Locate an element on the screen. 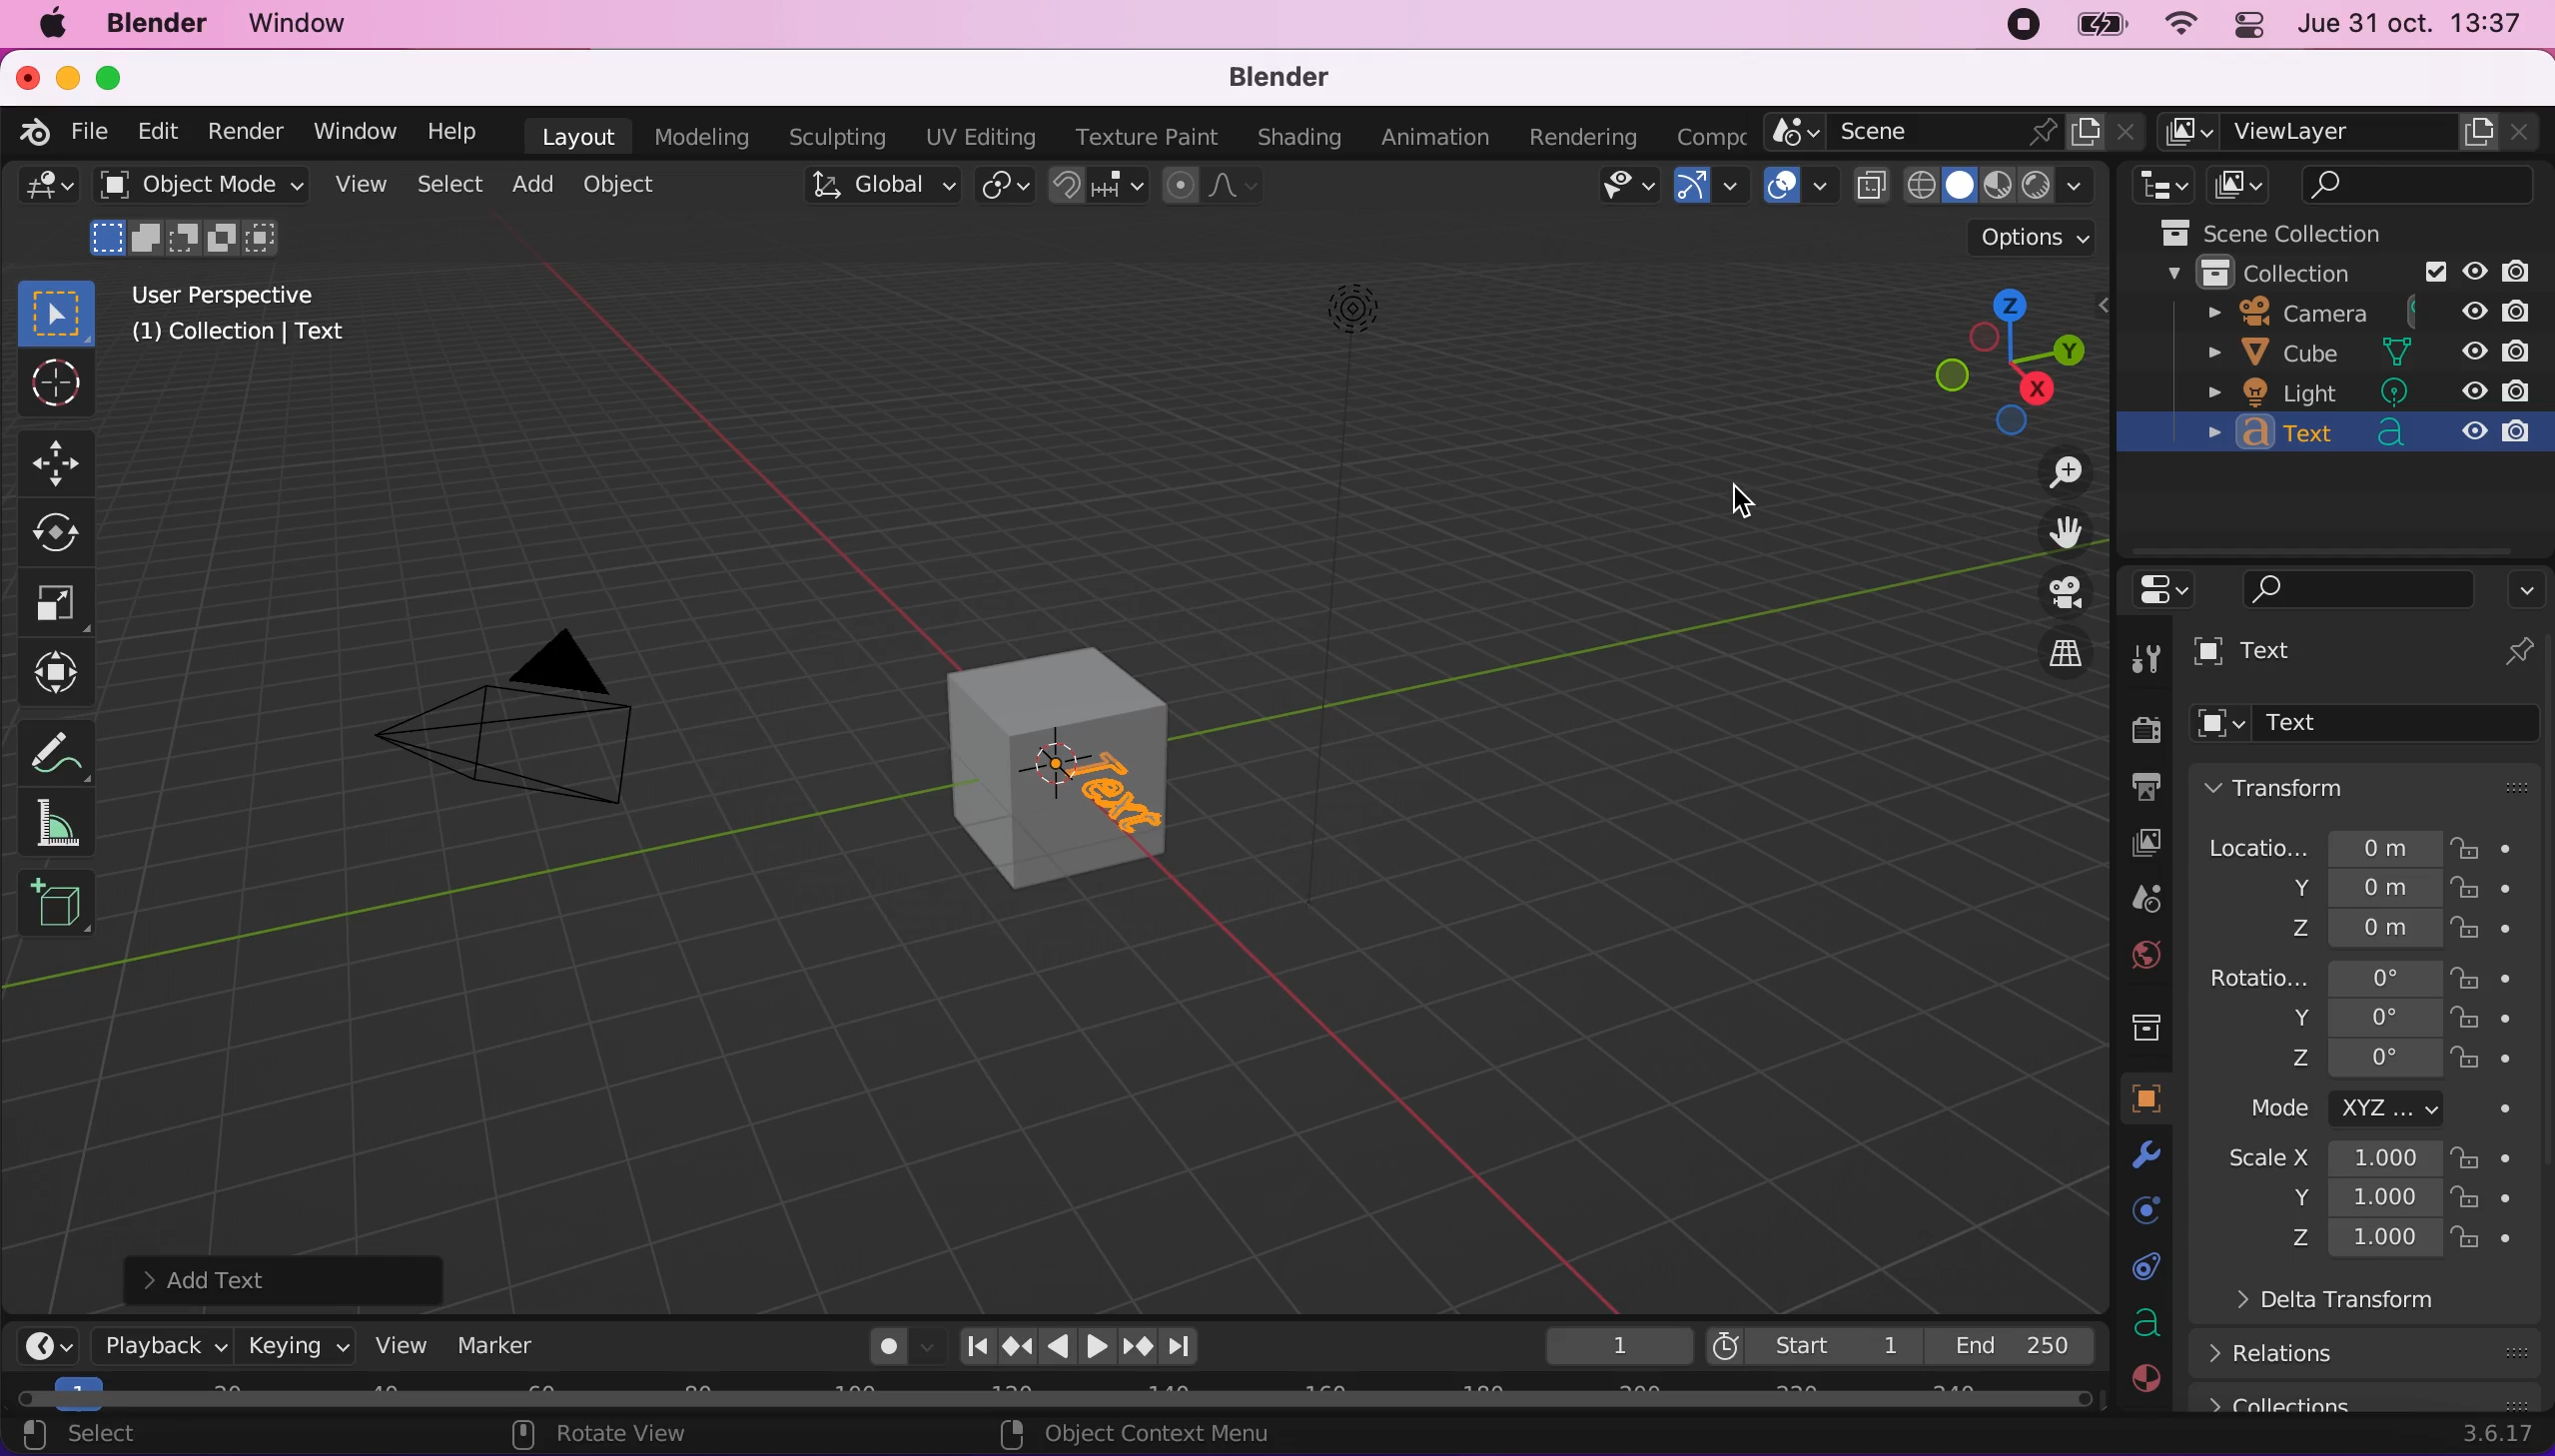 The image size is (2555, 1456). search is located at coordinates (2424, 185).